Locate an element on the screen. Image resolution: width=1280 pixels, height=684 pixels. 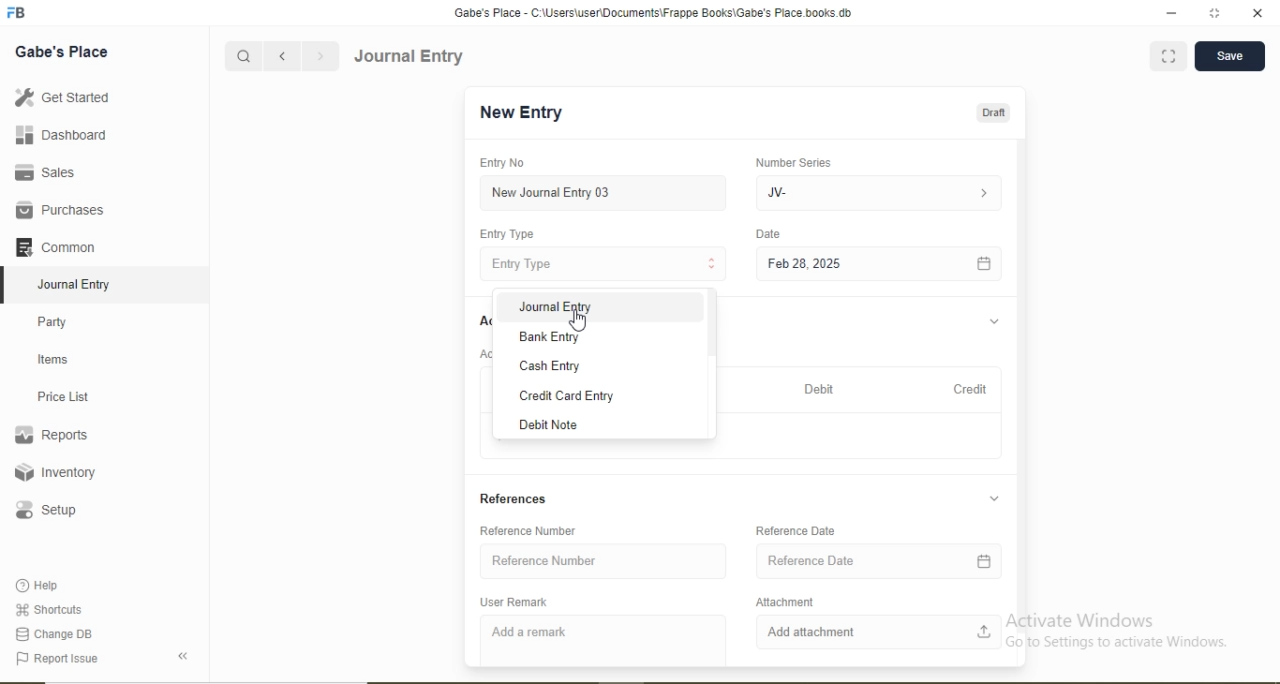
Add a remark is located at coordinates (528, 632).